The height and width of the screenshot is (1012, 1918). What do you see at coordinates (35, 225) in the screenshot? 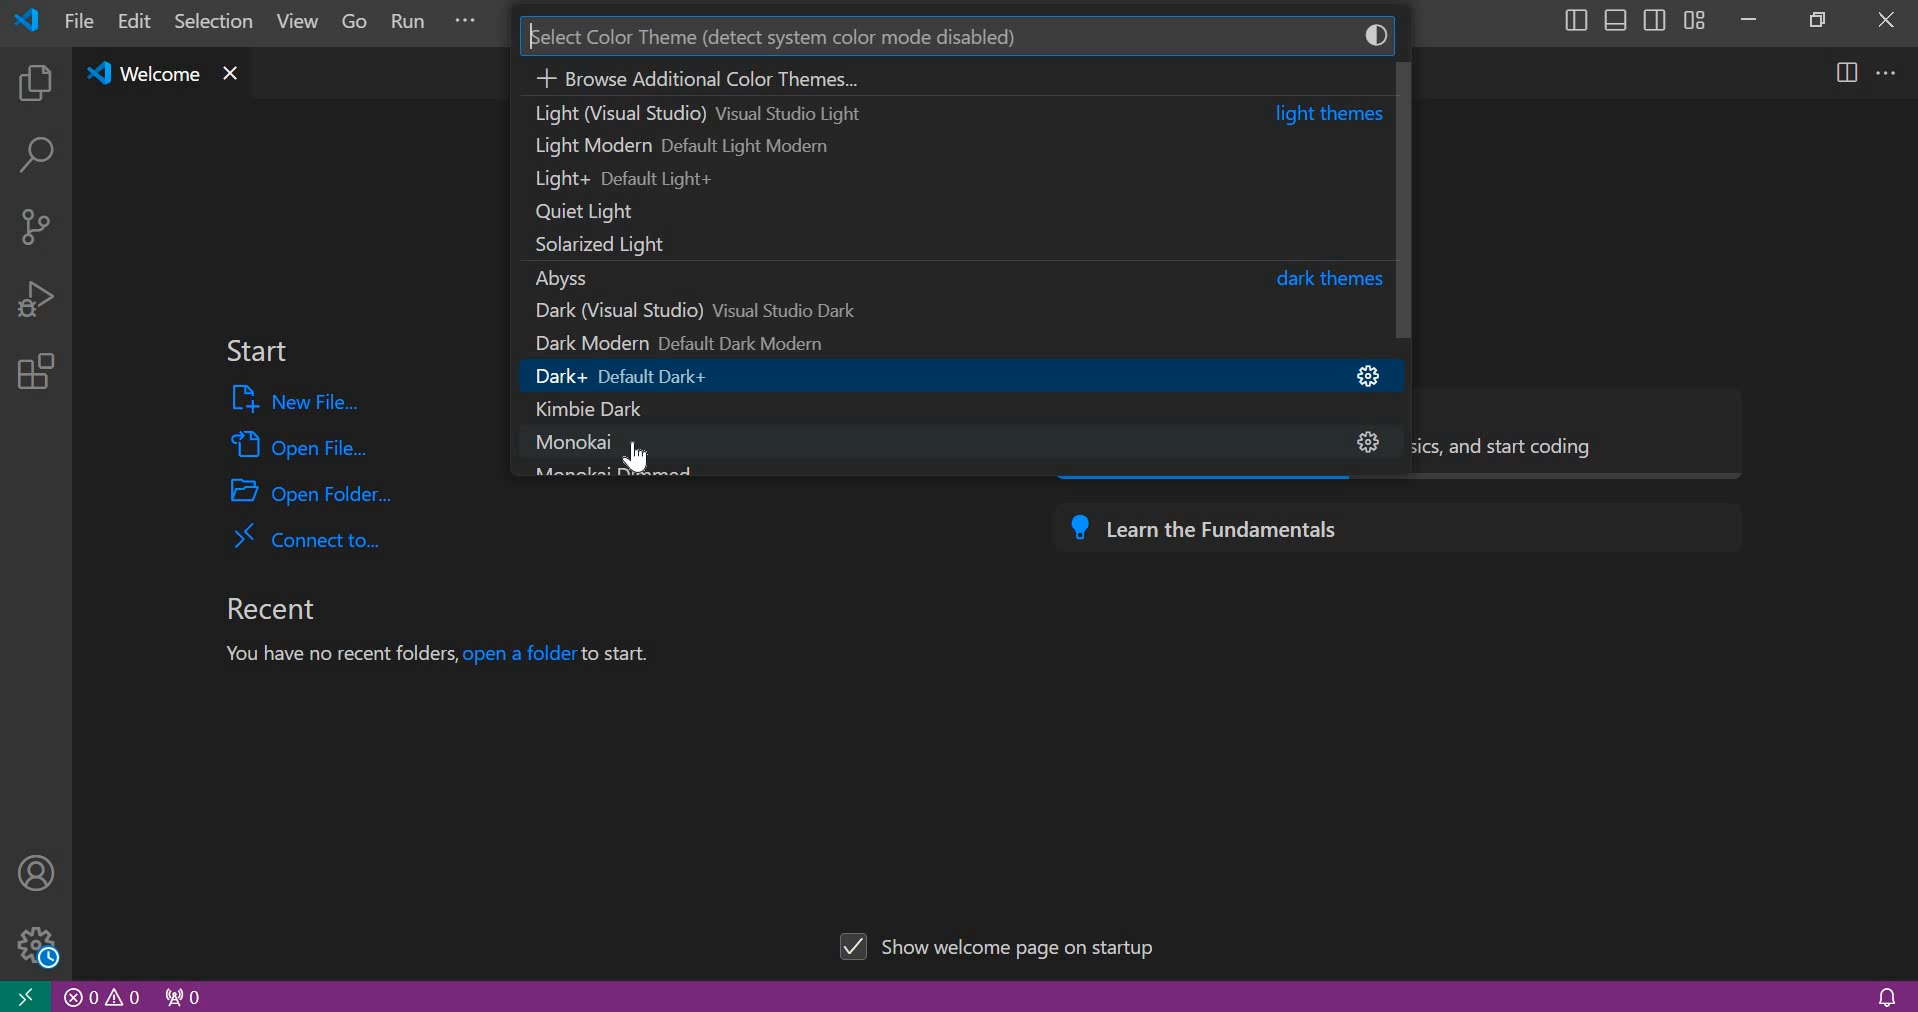
I see `source control` at bounding box center [35, 225].